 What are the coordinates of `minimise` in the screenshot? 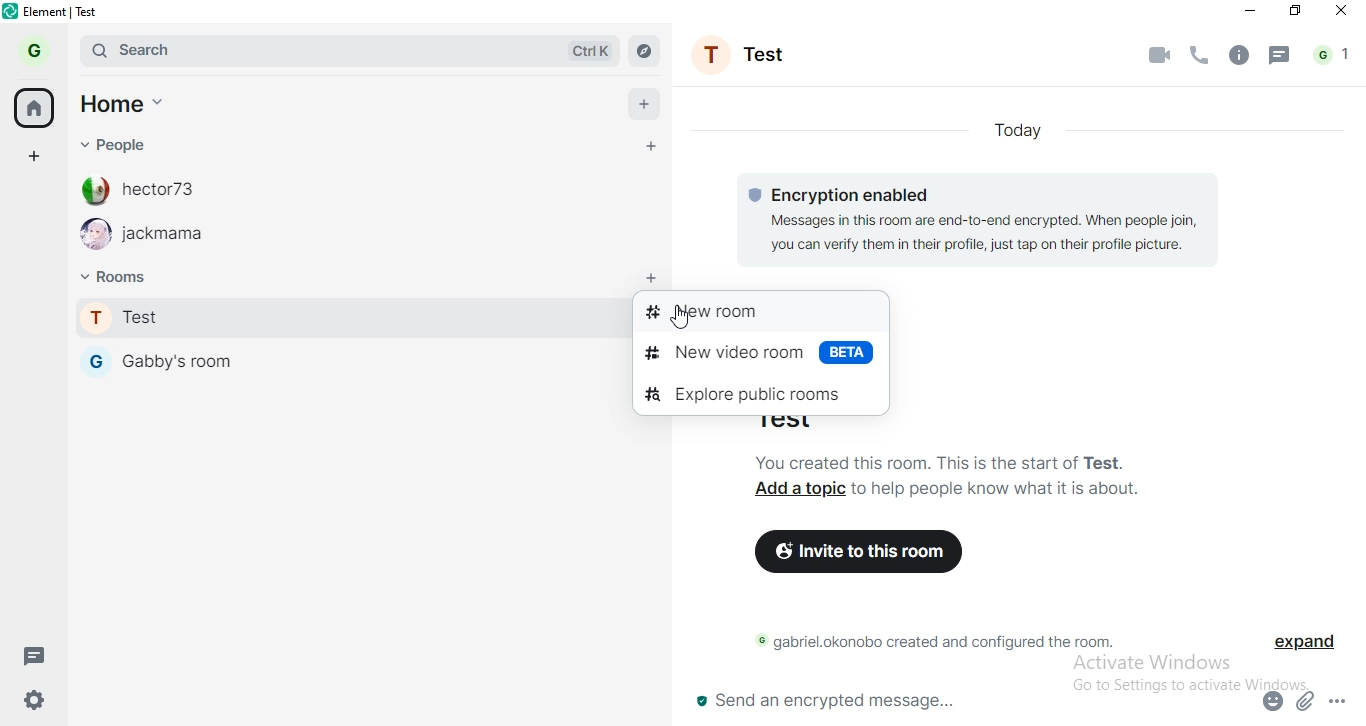 It's located at (1251, 10).